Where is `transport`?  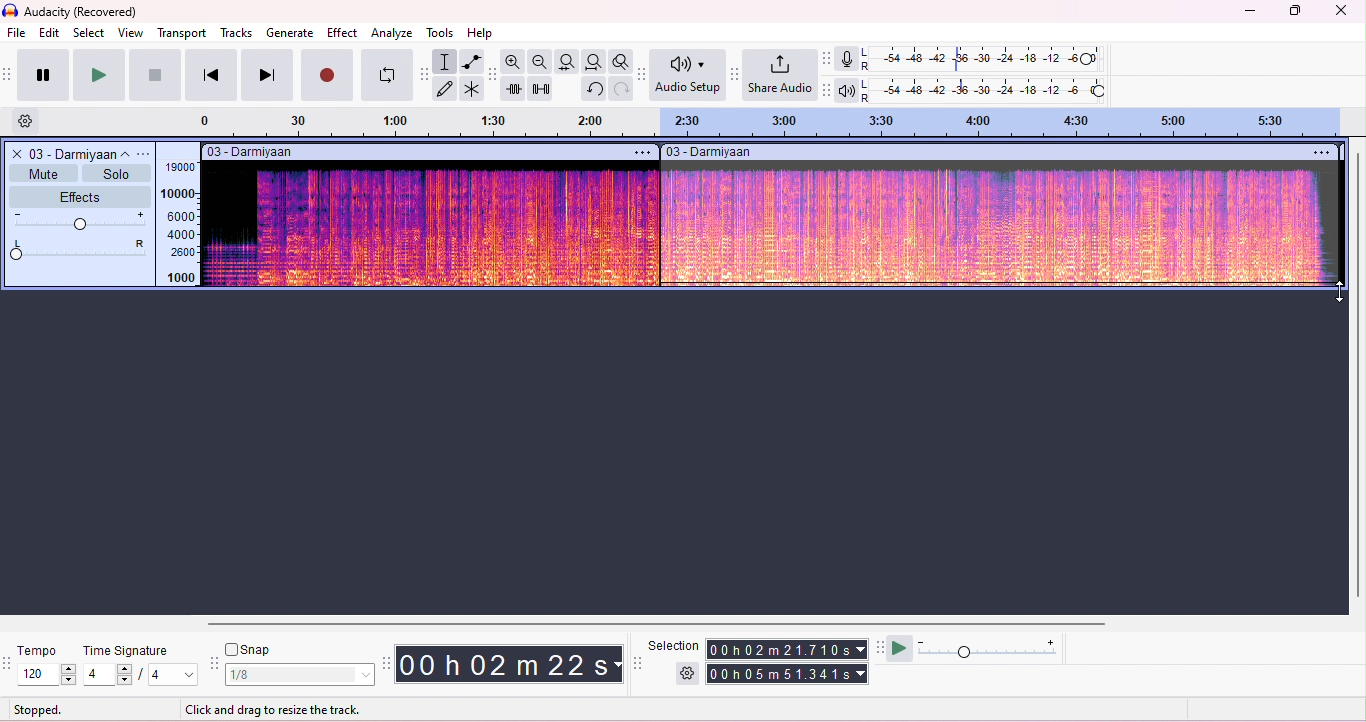
transport is located at coordinates (182, 33).